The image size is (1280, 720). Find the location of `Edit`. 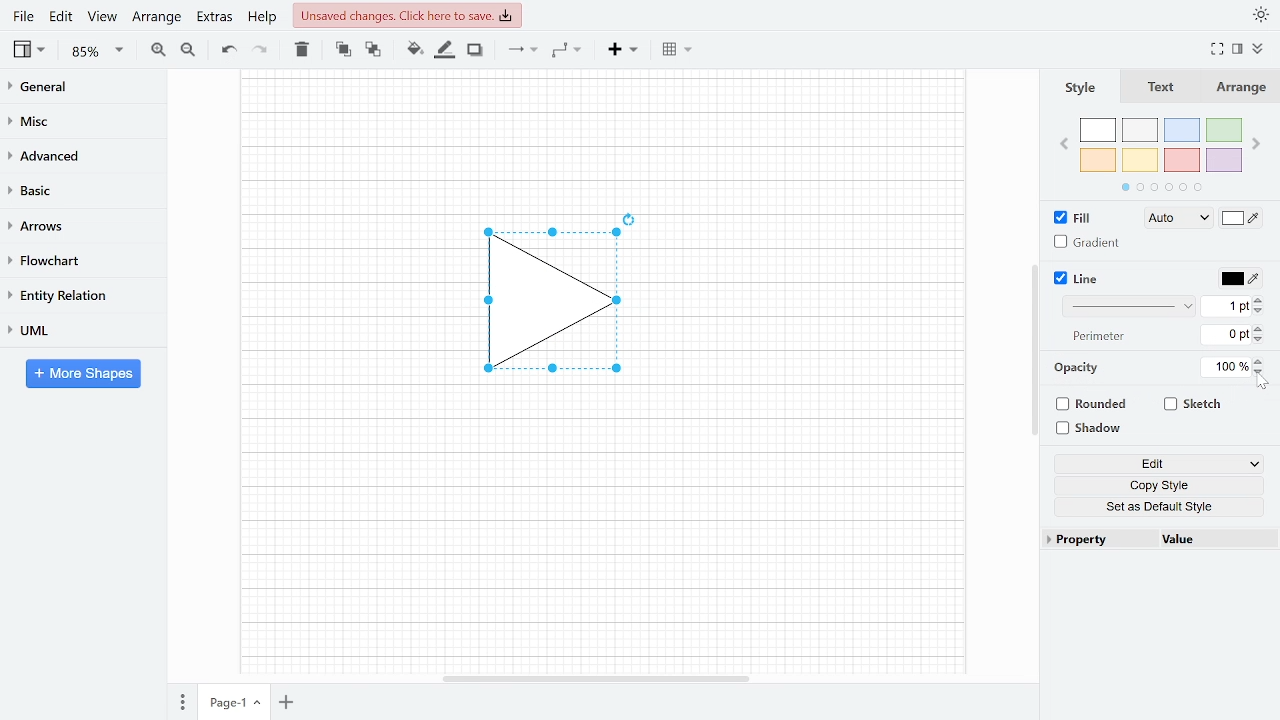

Edit is located at coordinates (1159, 465).